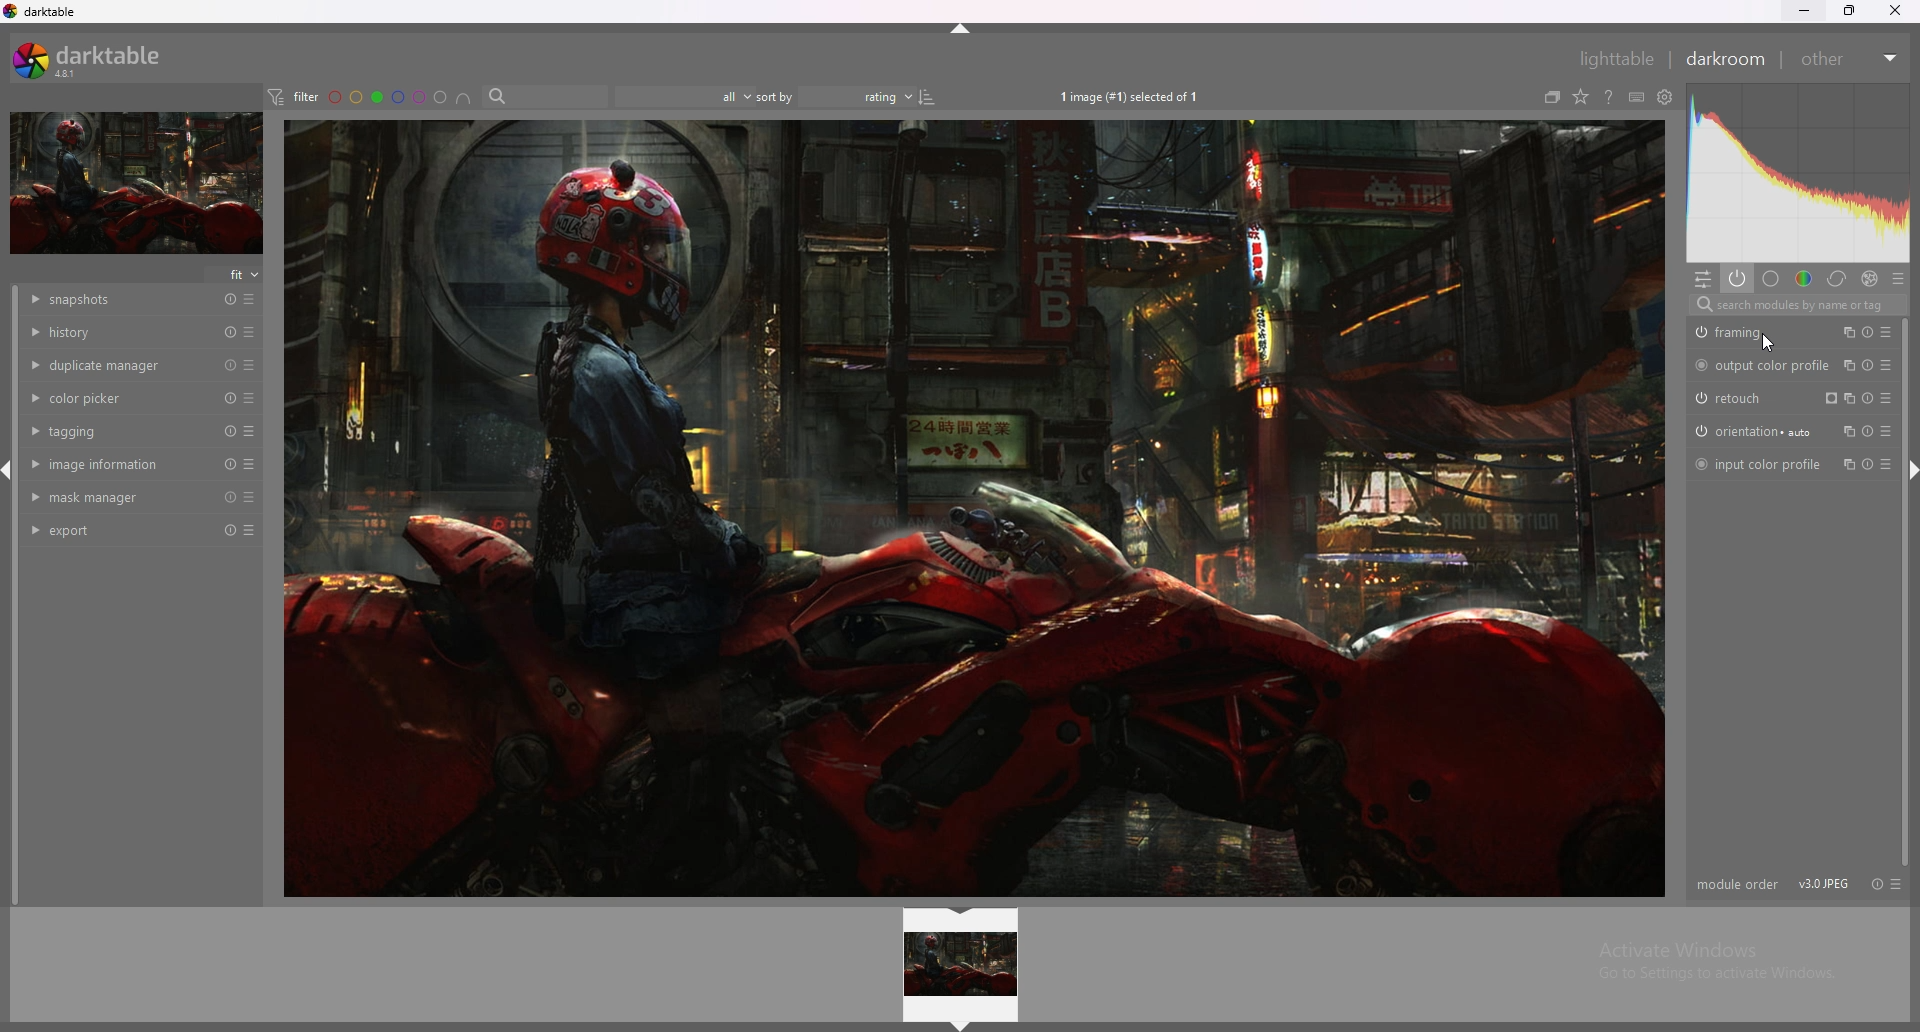  Describe the element at coordinates (231, 465) in the screenshot. I see `reset` at that location.